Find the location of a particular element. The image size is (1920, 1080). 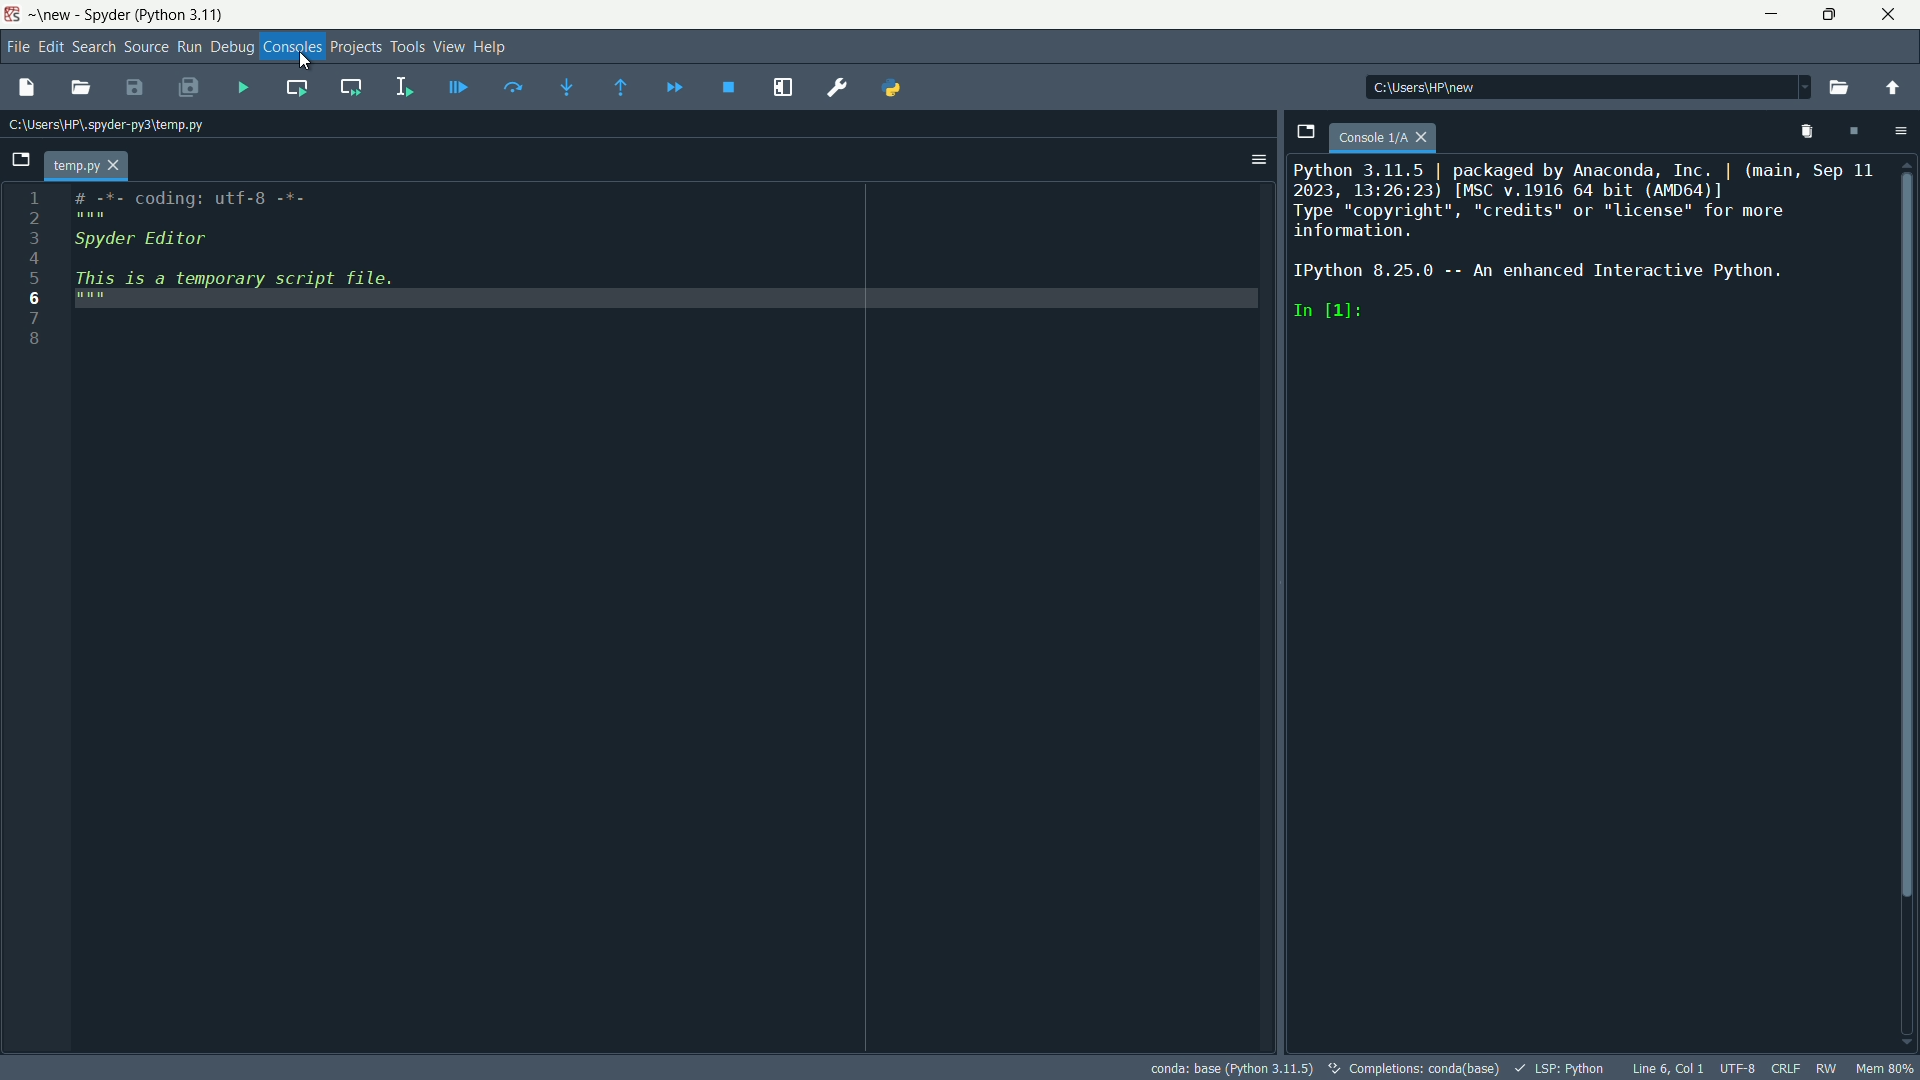

tools menu is located at coordinates (408, 47).